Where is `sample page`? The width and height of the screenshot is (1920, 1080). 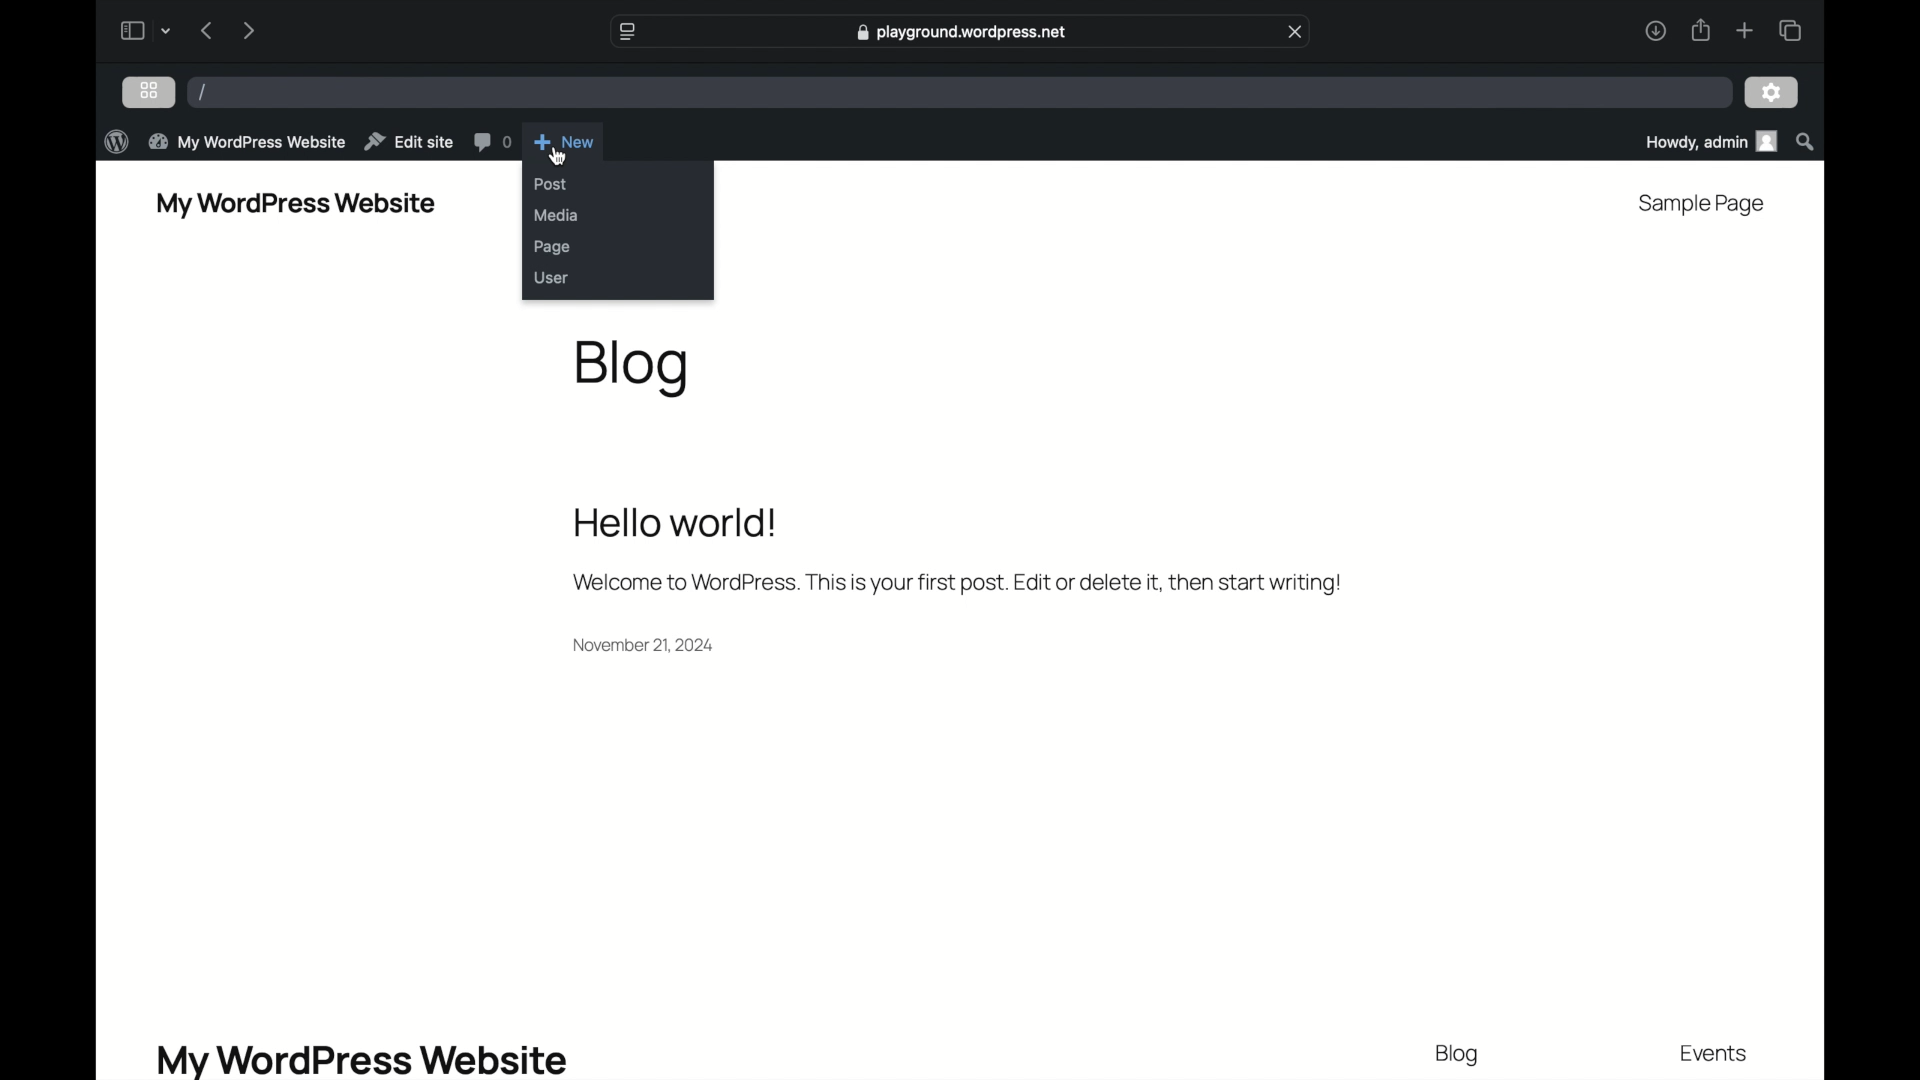 sample page is located at coordinates (1702, 205).